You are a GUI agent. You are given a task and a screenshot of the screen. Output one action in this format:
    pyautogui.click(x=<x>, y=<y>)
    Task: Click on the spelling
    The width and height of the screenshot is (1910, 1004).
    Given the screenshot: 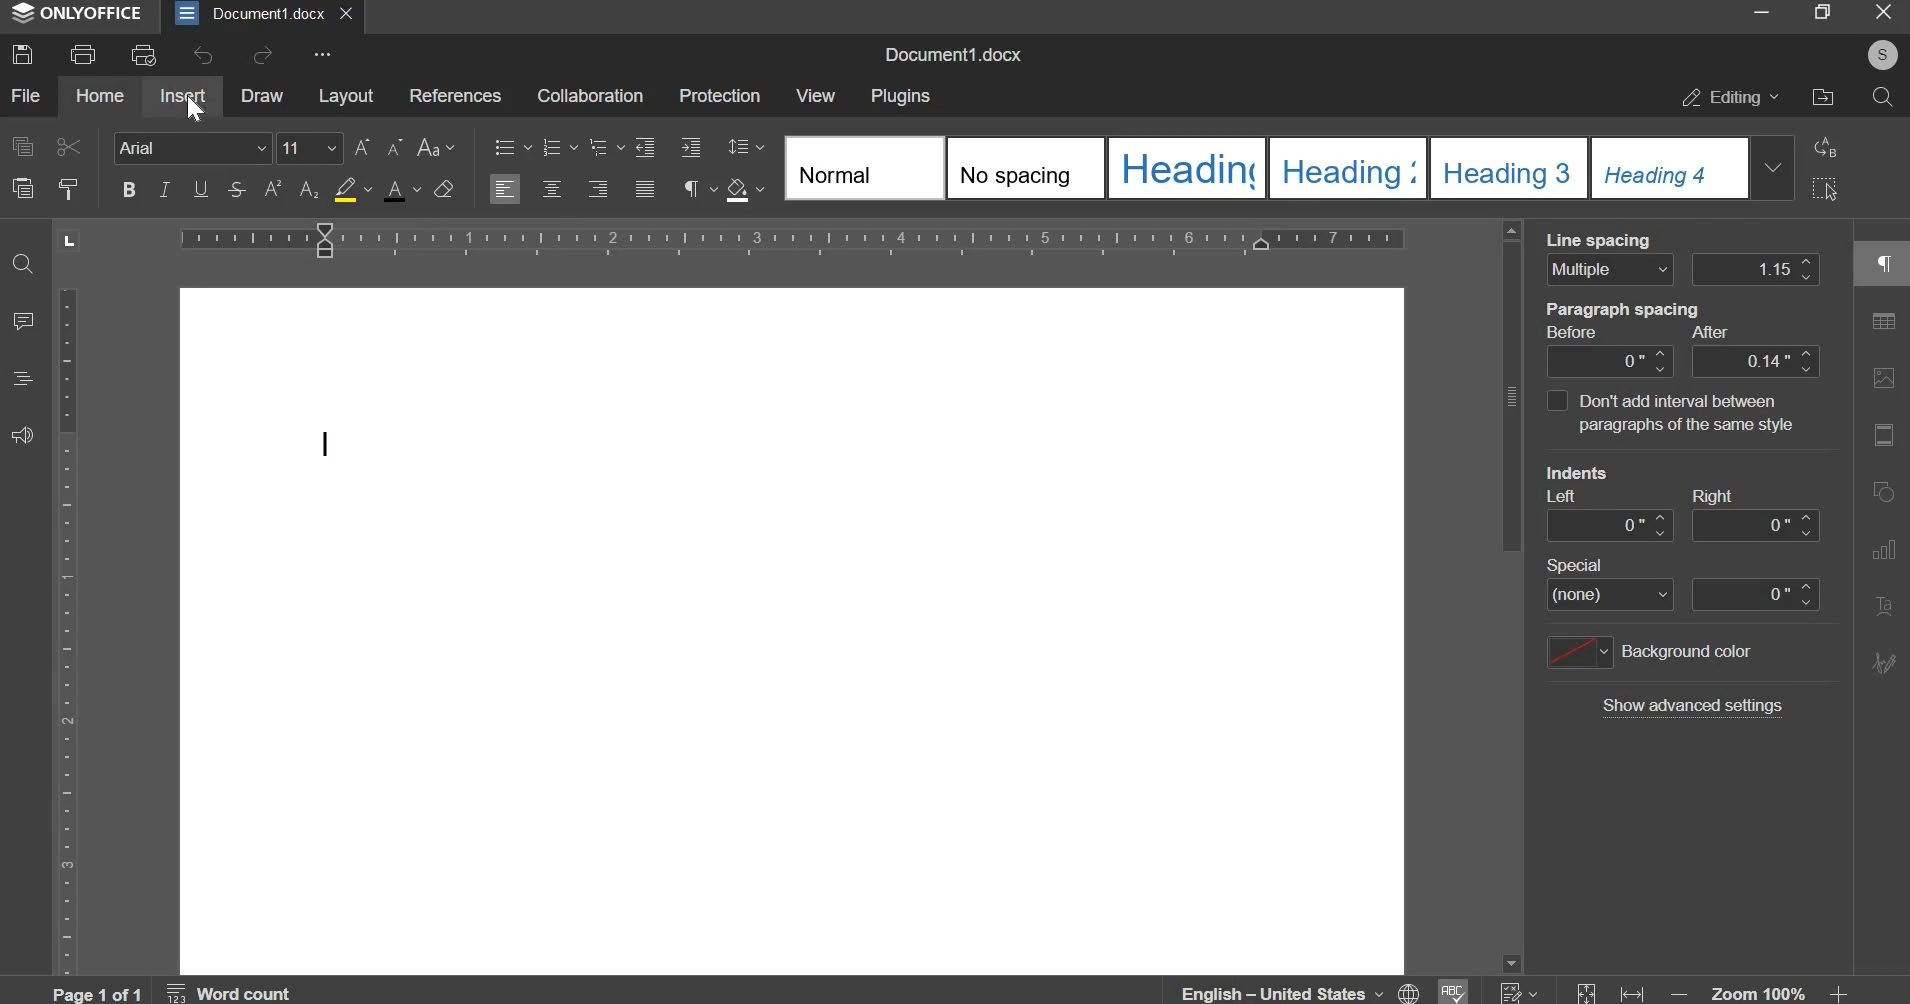 What is the action you would take?
    pyautogui.click(x=1451, y=991)
    